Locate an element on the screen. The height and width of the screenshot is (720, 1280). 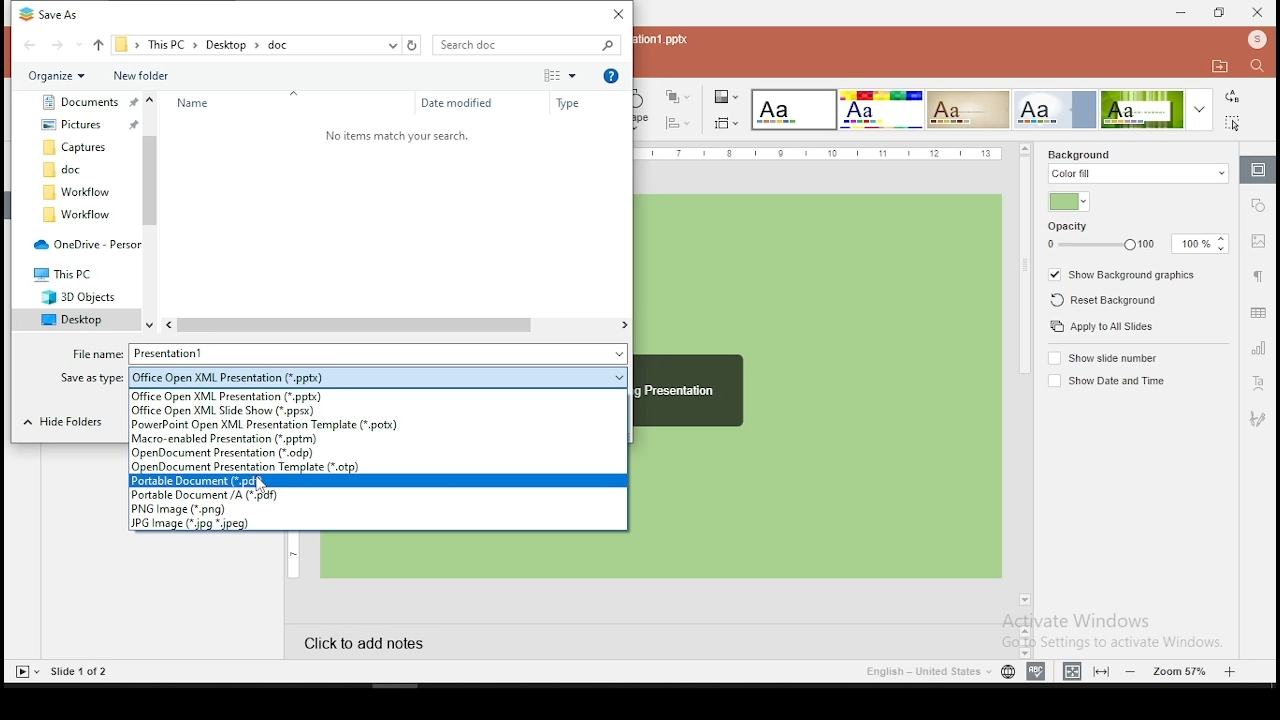
color fill is located at coordinates (1139, 174).